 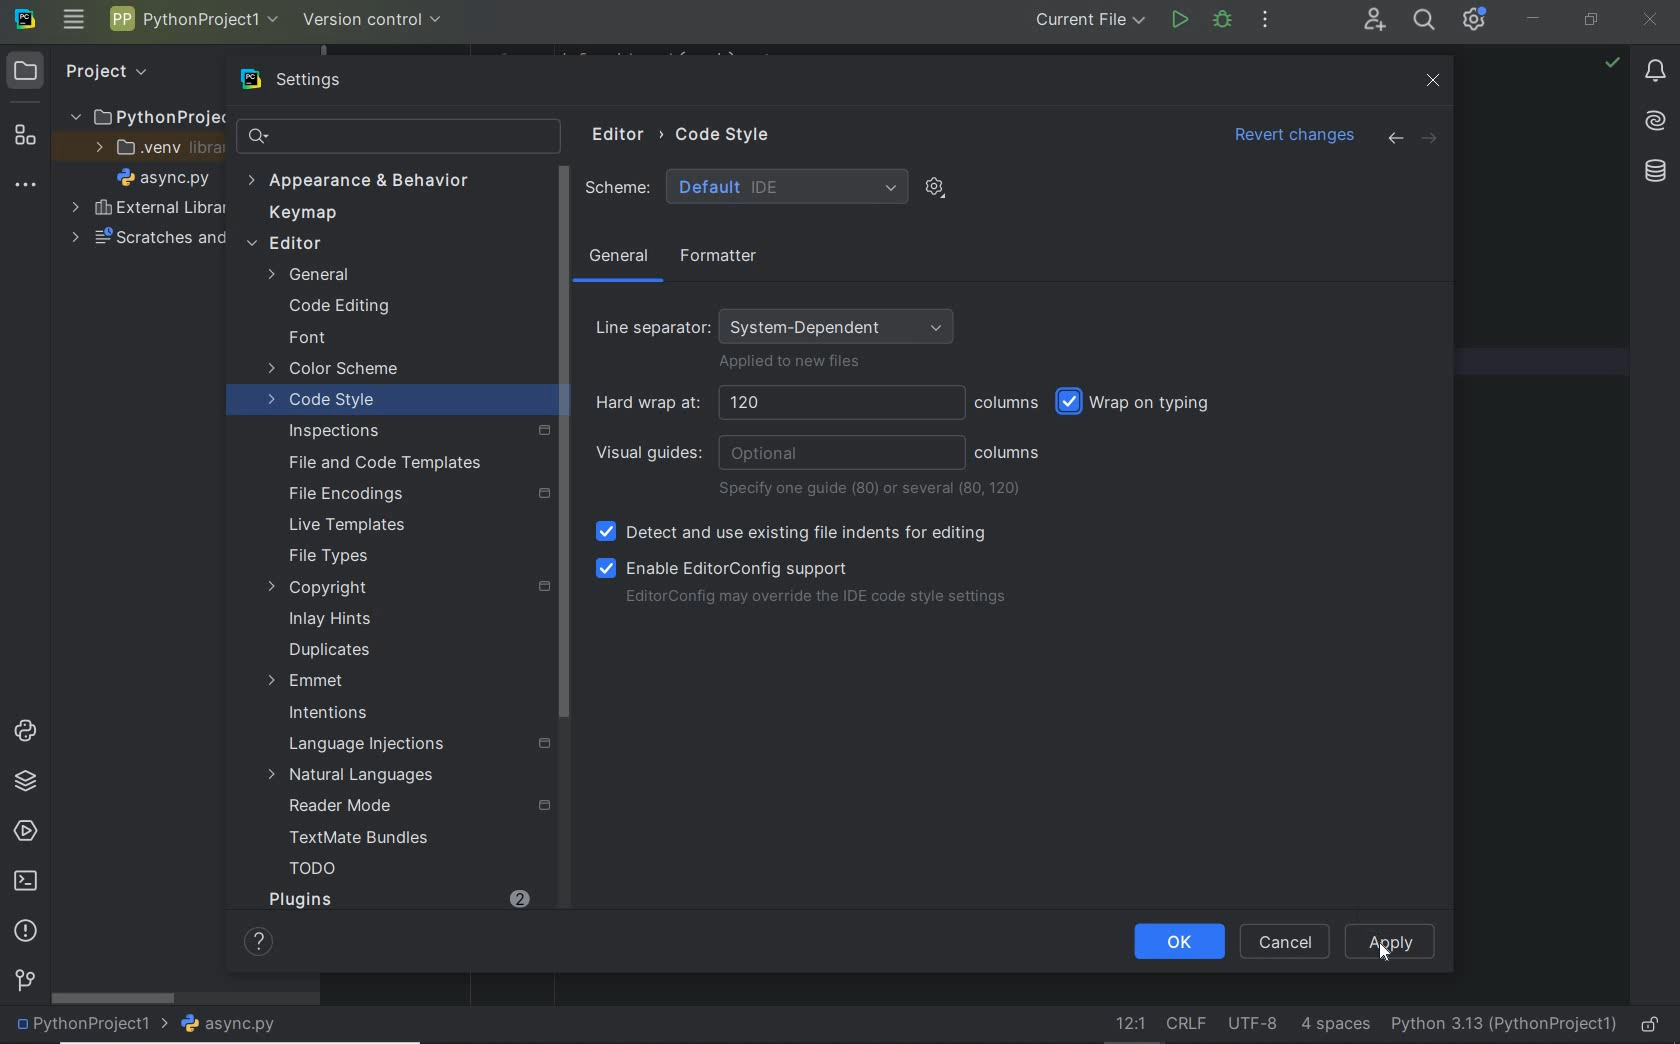 I want to click on forward, so click(x=1434, y=139).